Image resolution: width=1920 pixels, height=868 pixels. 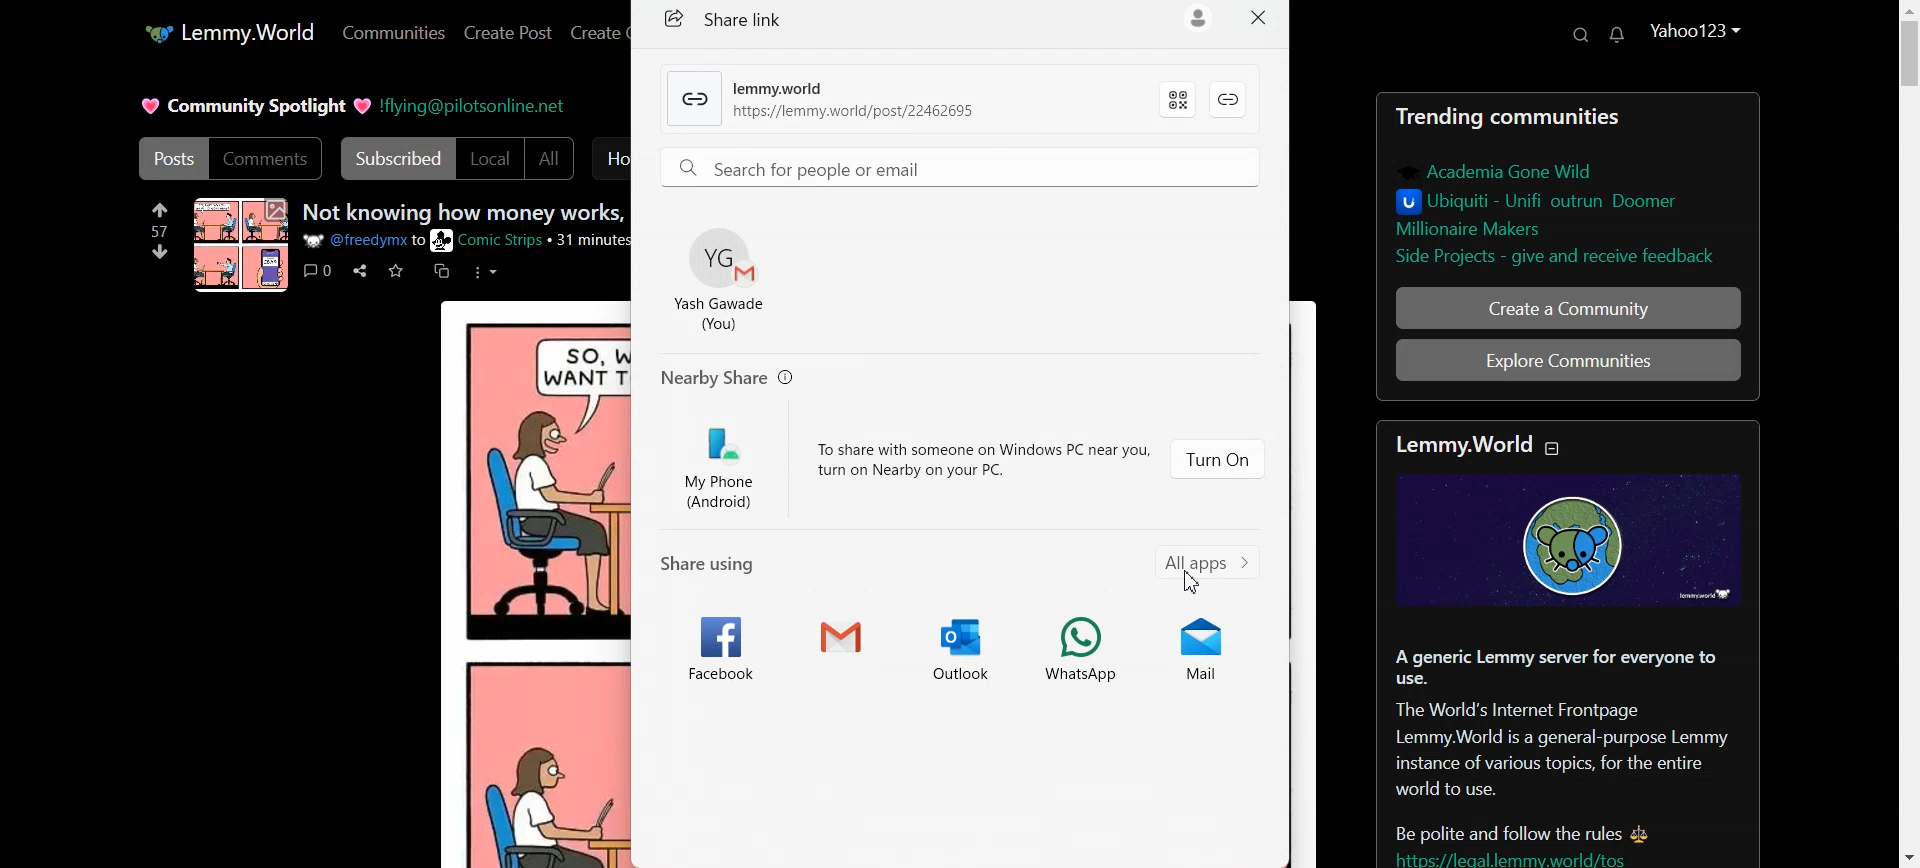 I want to click on Search, so click(x=1580, y=35).